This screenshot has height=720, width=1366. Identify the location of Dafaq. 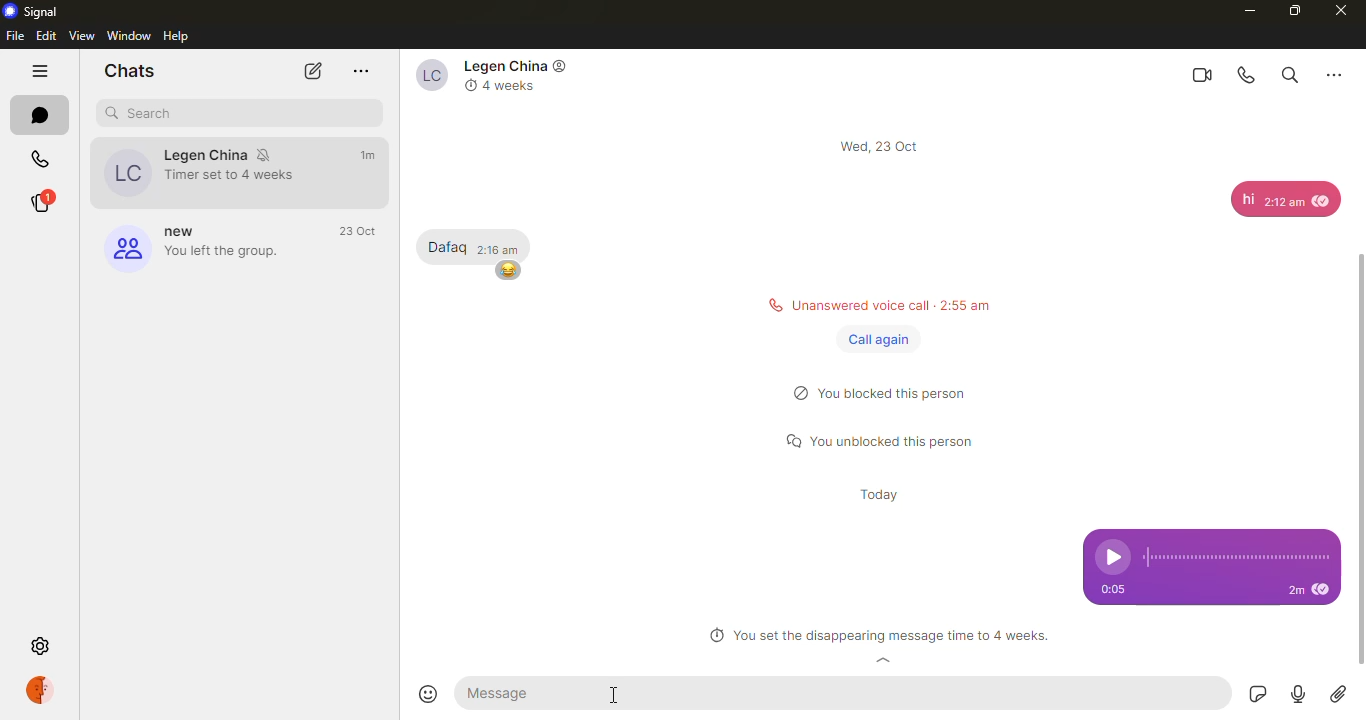
(446, 247).